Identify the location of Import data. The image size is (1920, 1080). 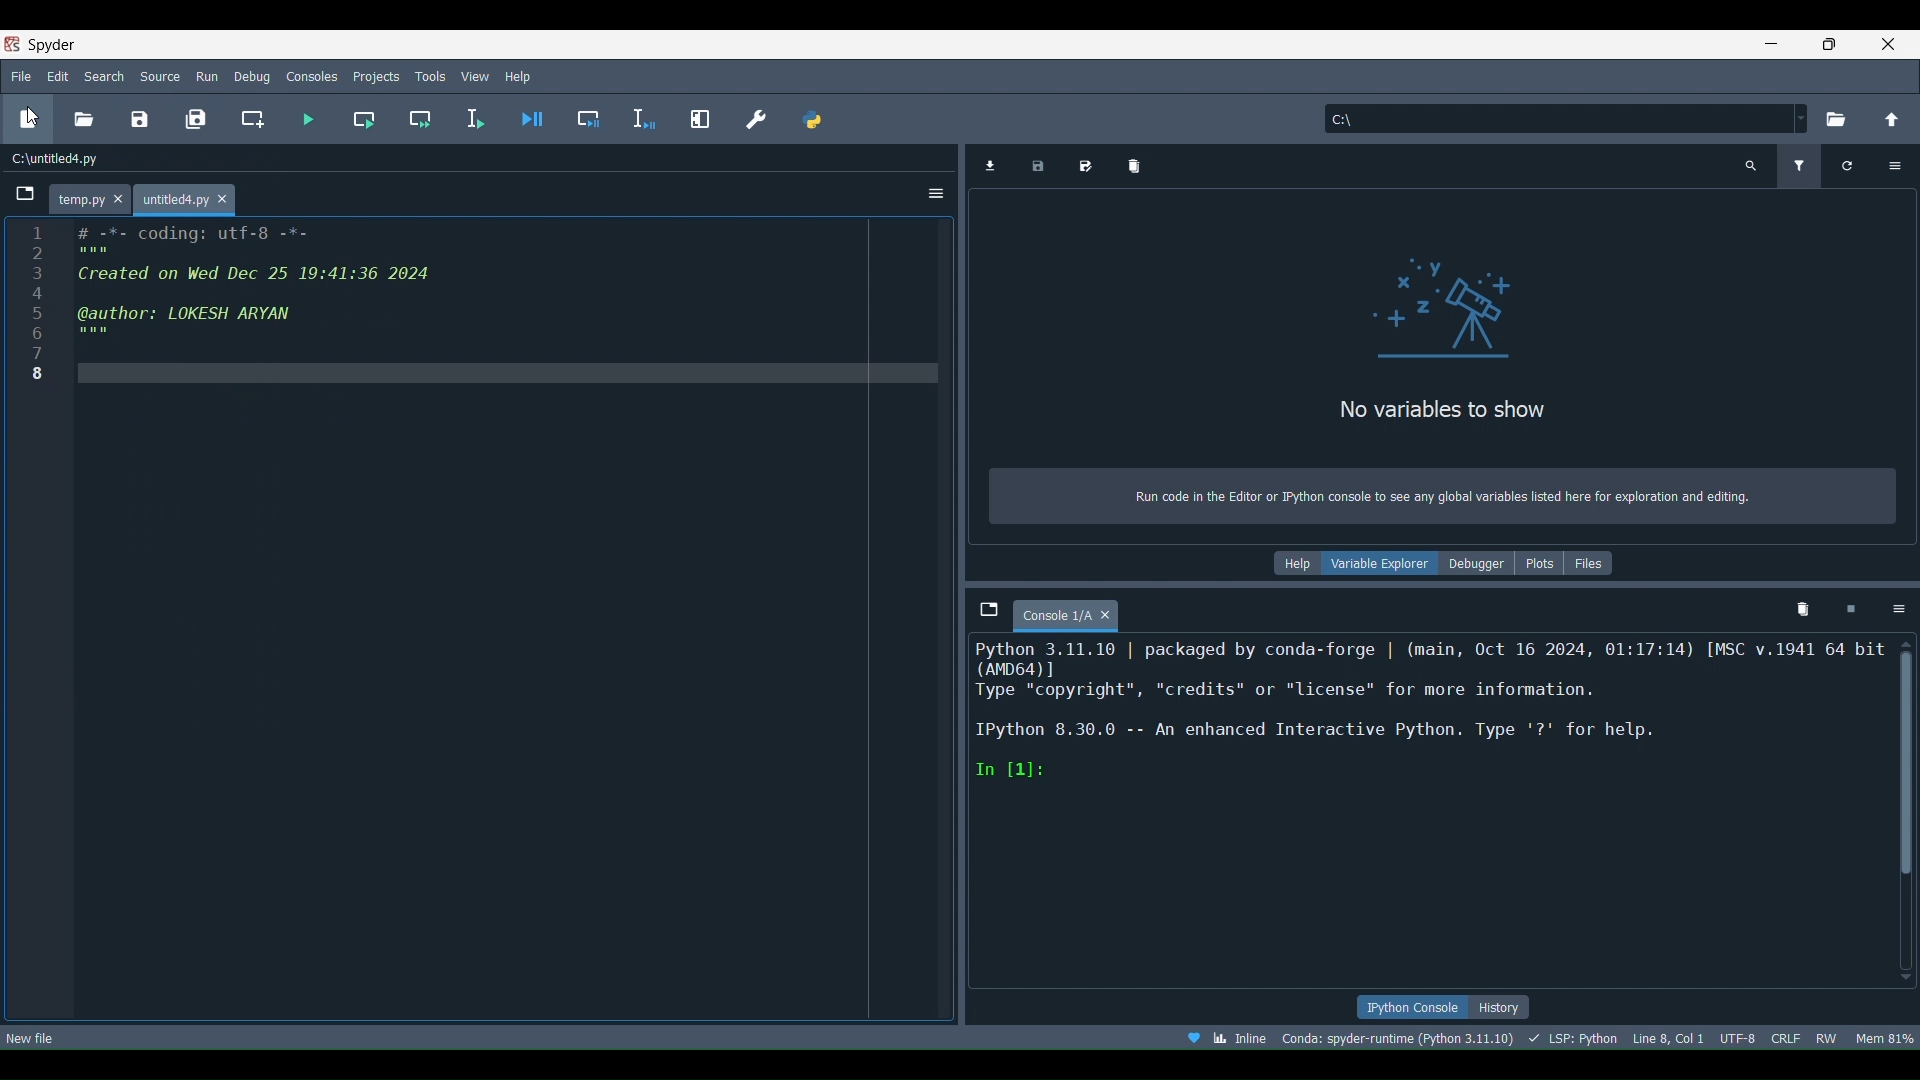
(994, 164).